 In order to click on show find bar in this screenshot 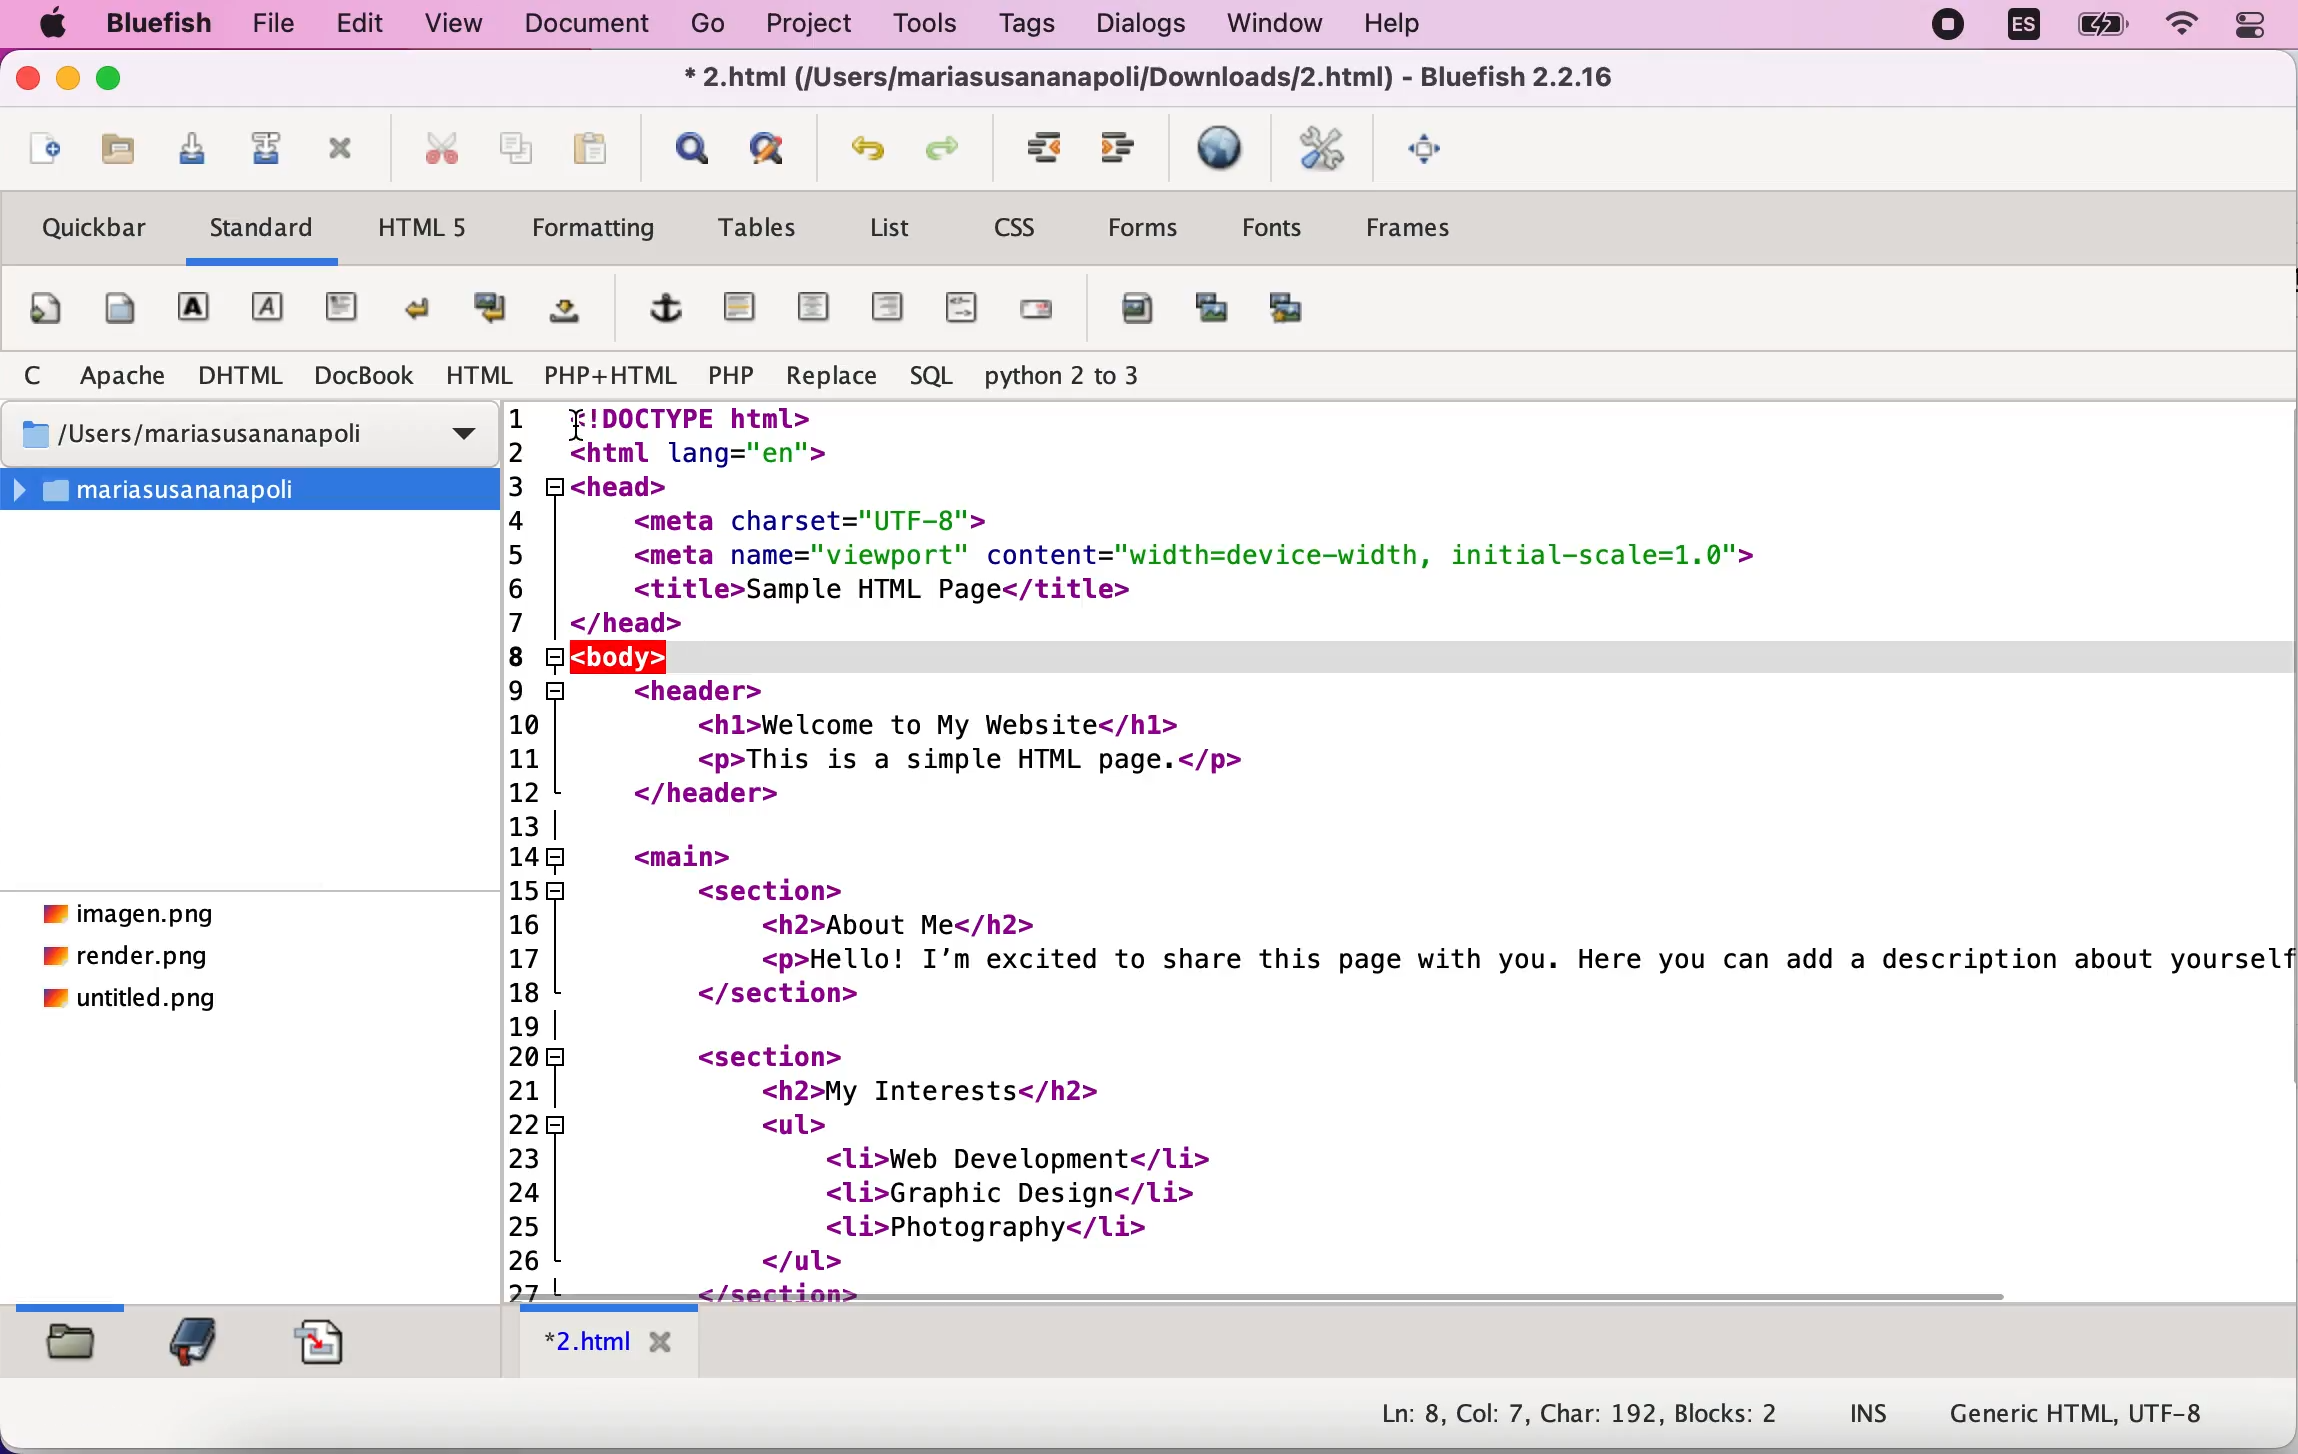, I will do `click(693, 151)`.